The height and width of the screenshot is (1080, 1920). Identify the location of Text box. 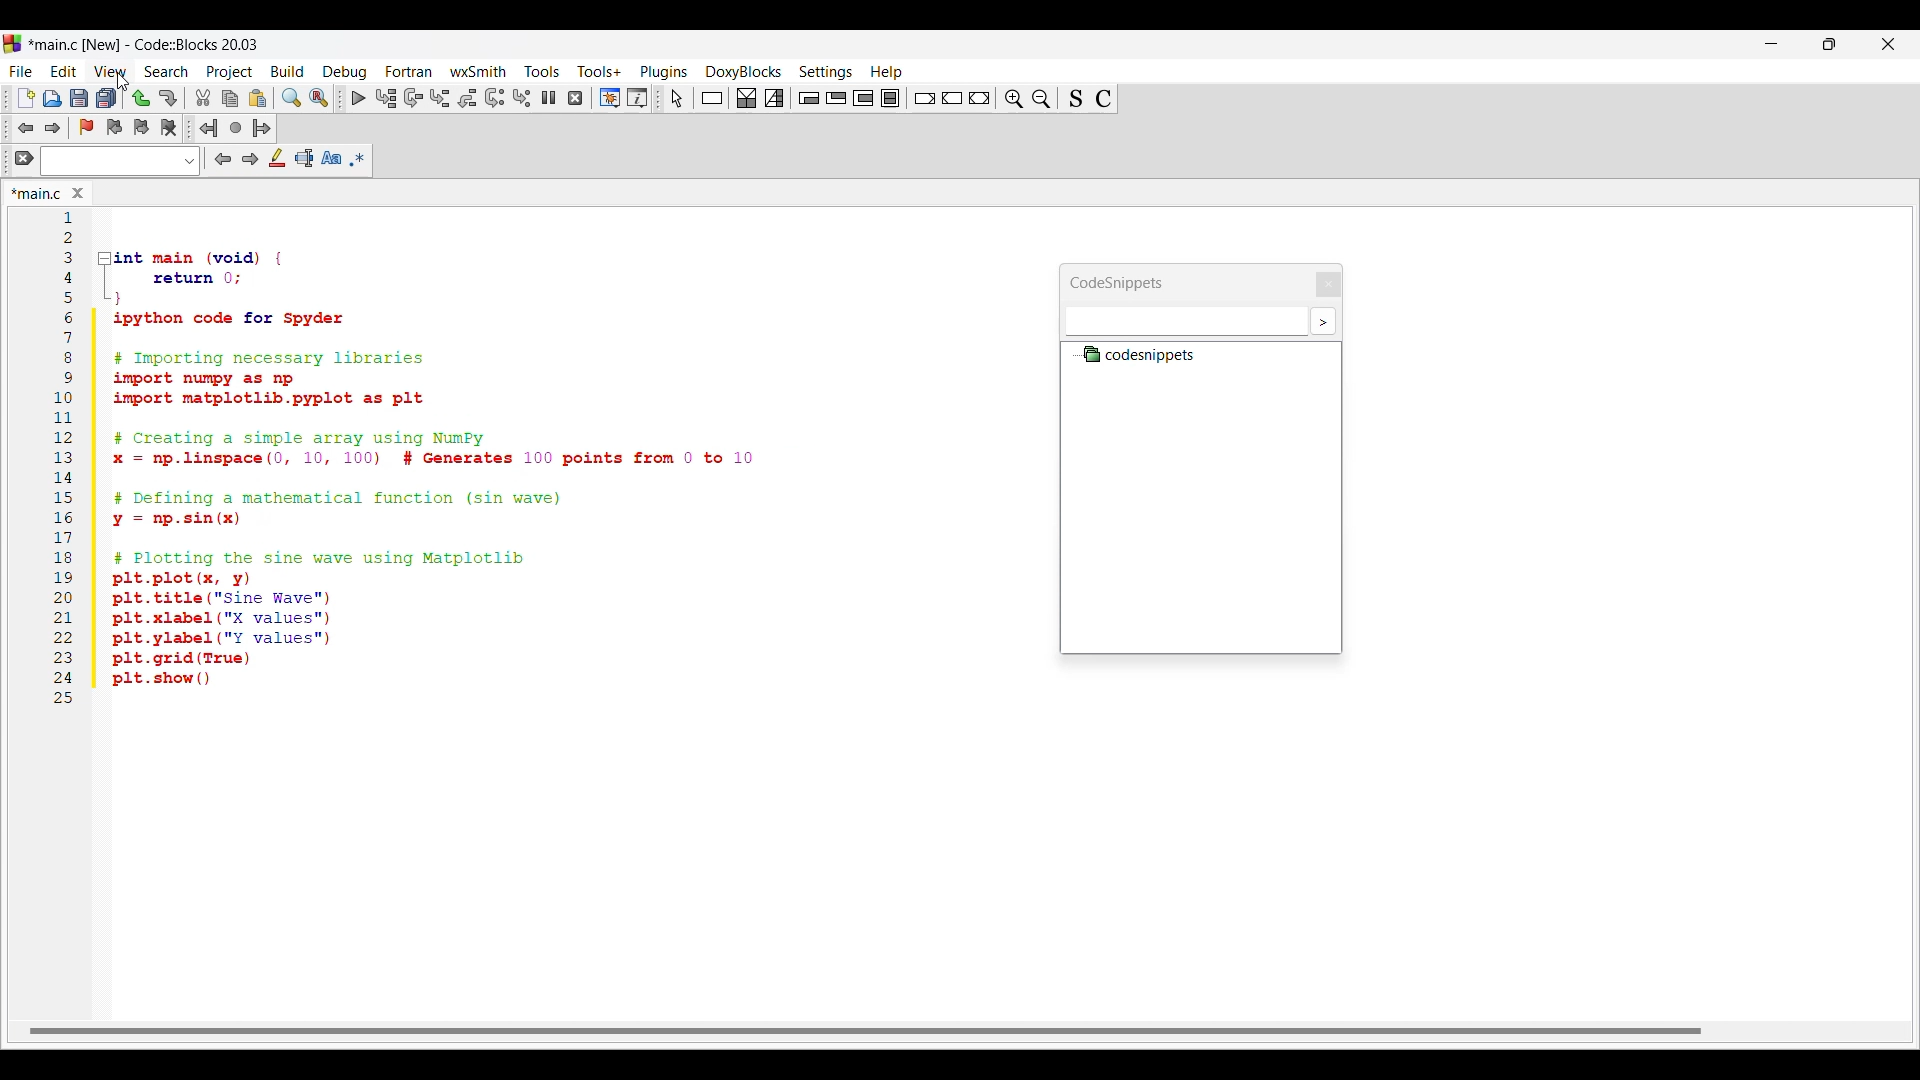
(1182, 321).